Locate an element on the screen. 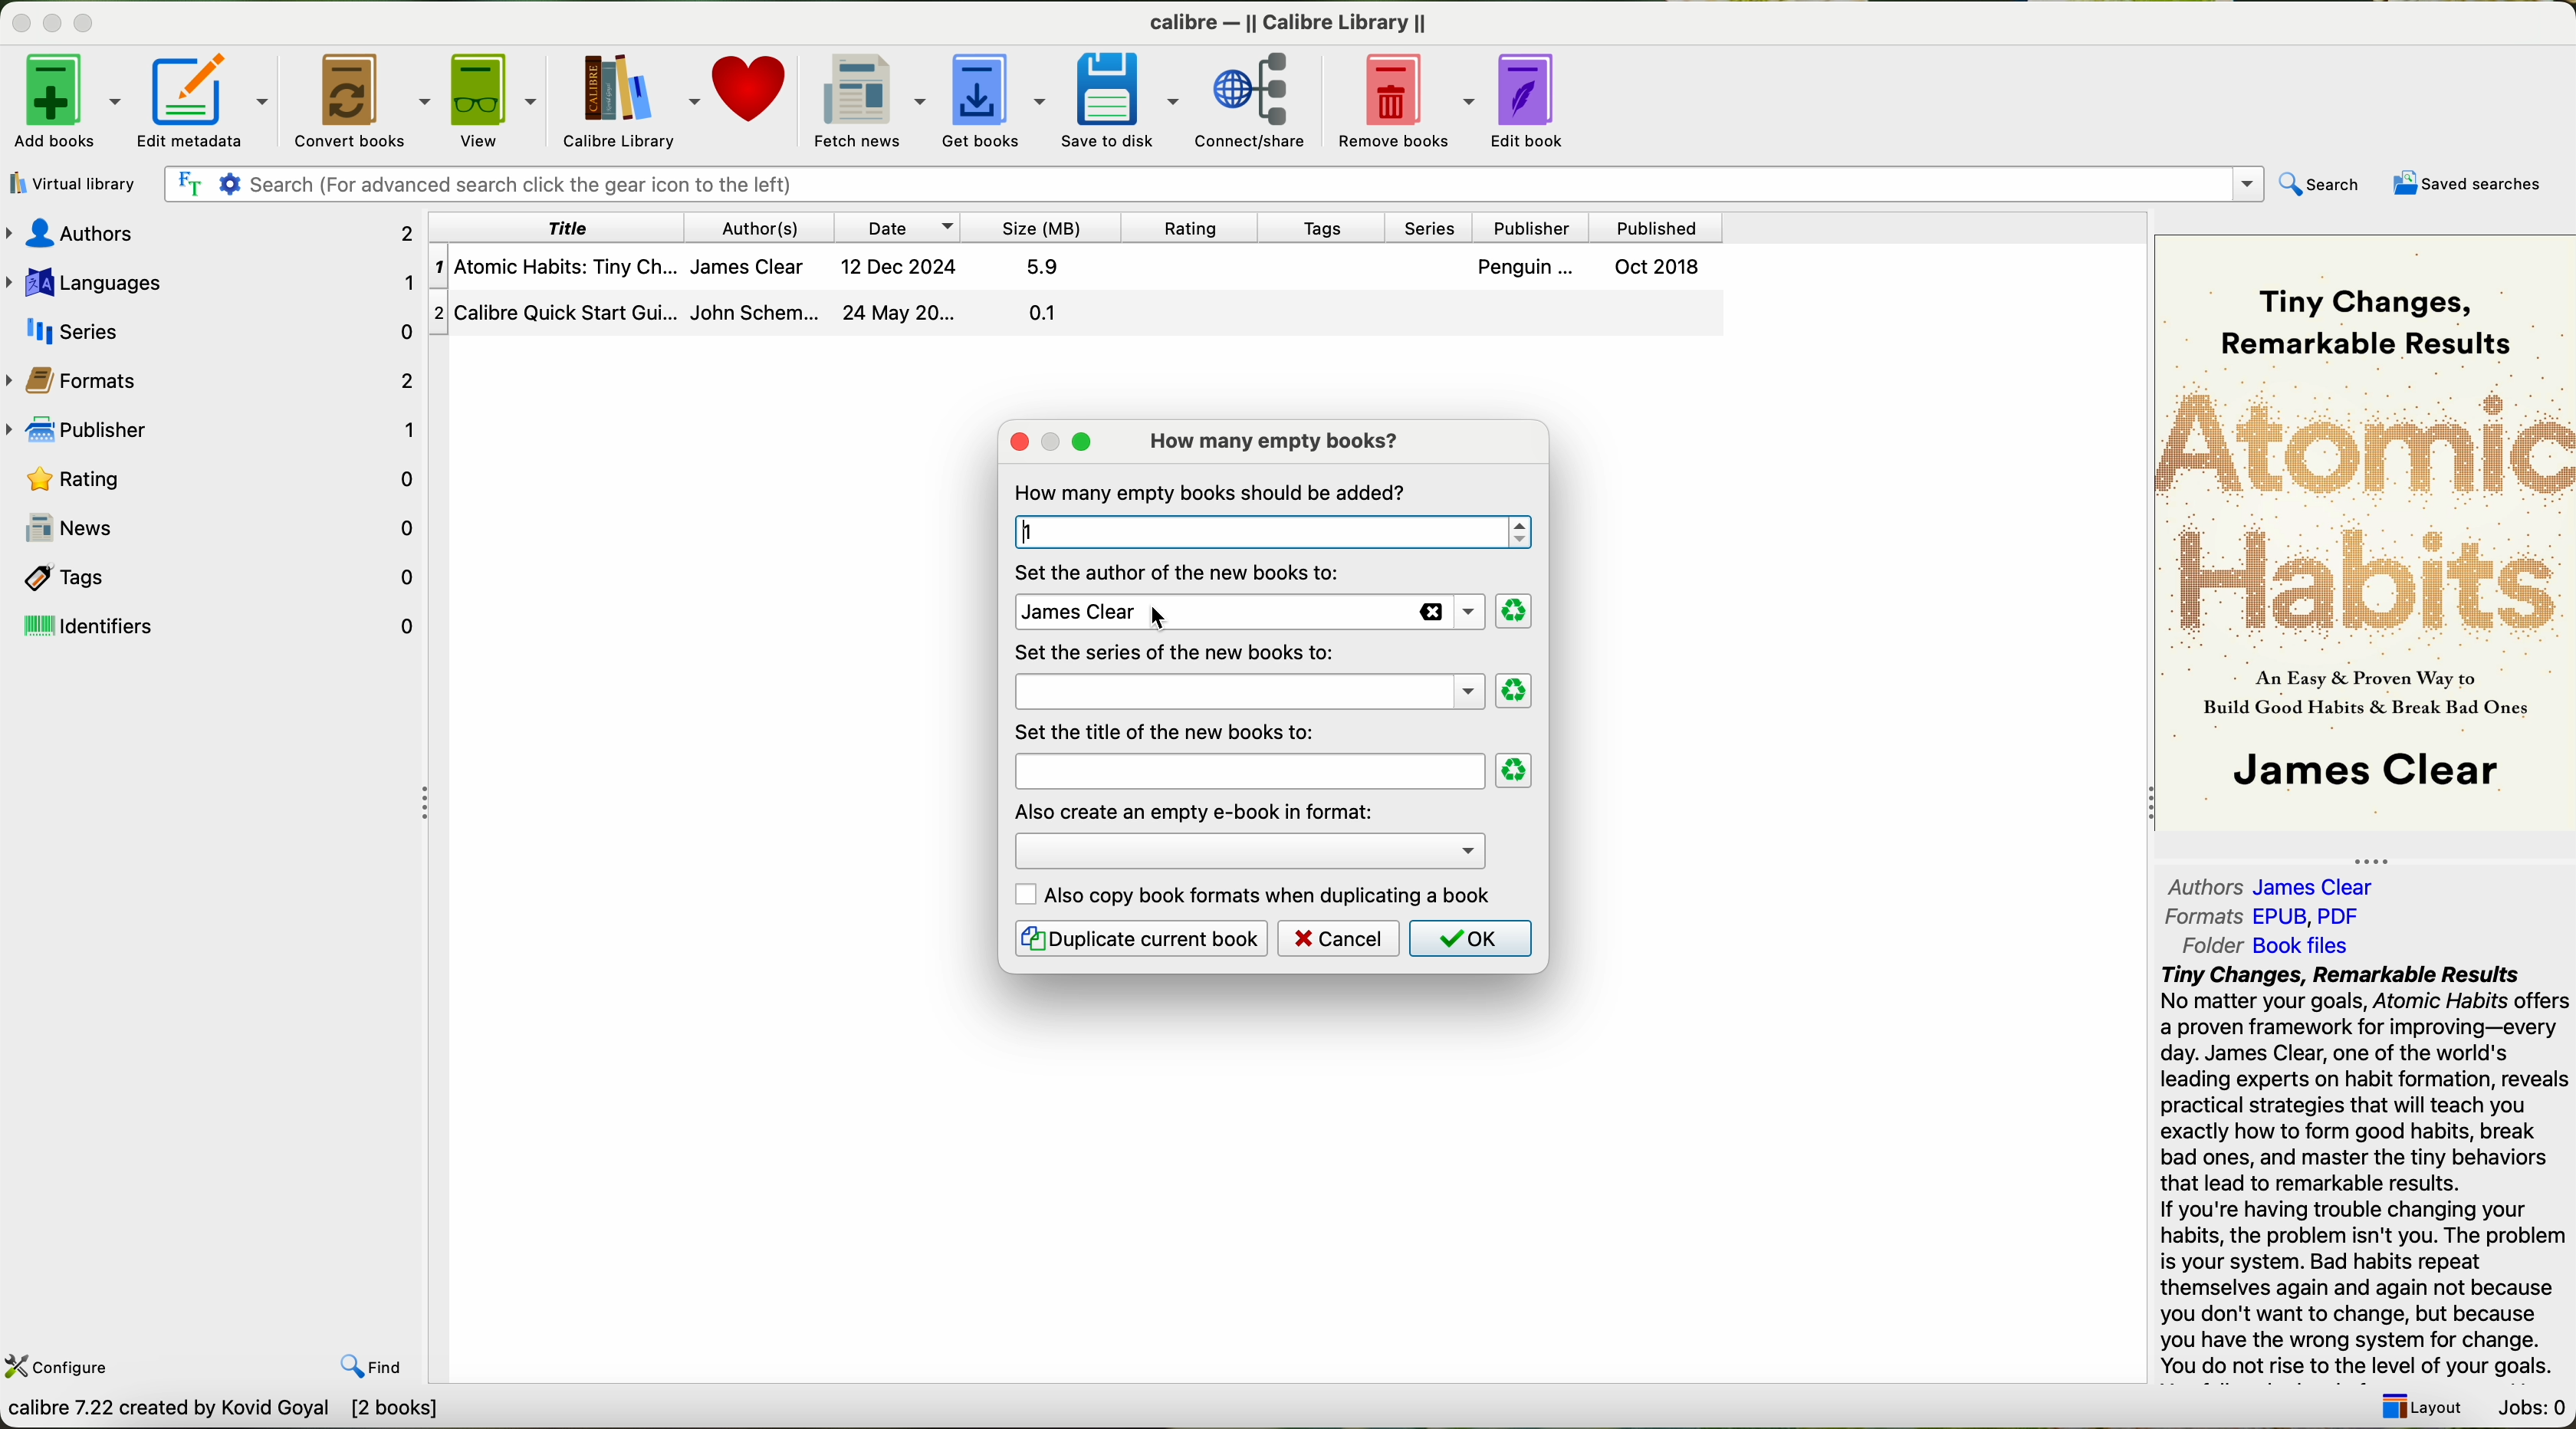  close program is located at coordinates (16, 16).